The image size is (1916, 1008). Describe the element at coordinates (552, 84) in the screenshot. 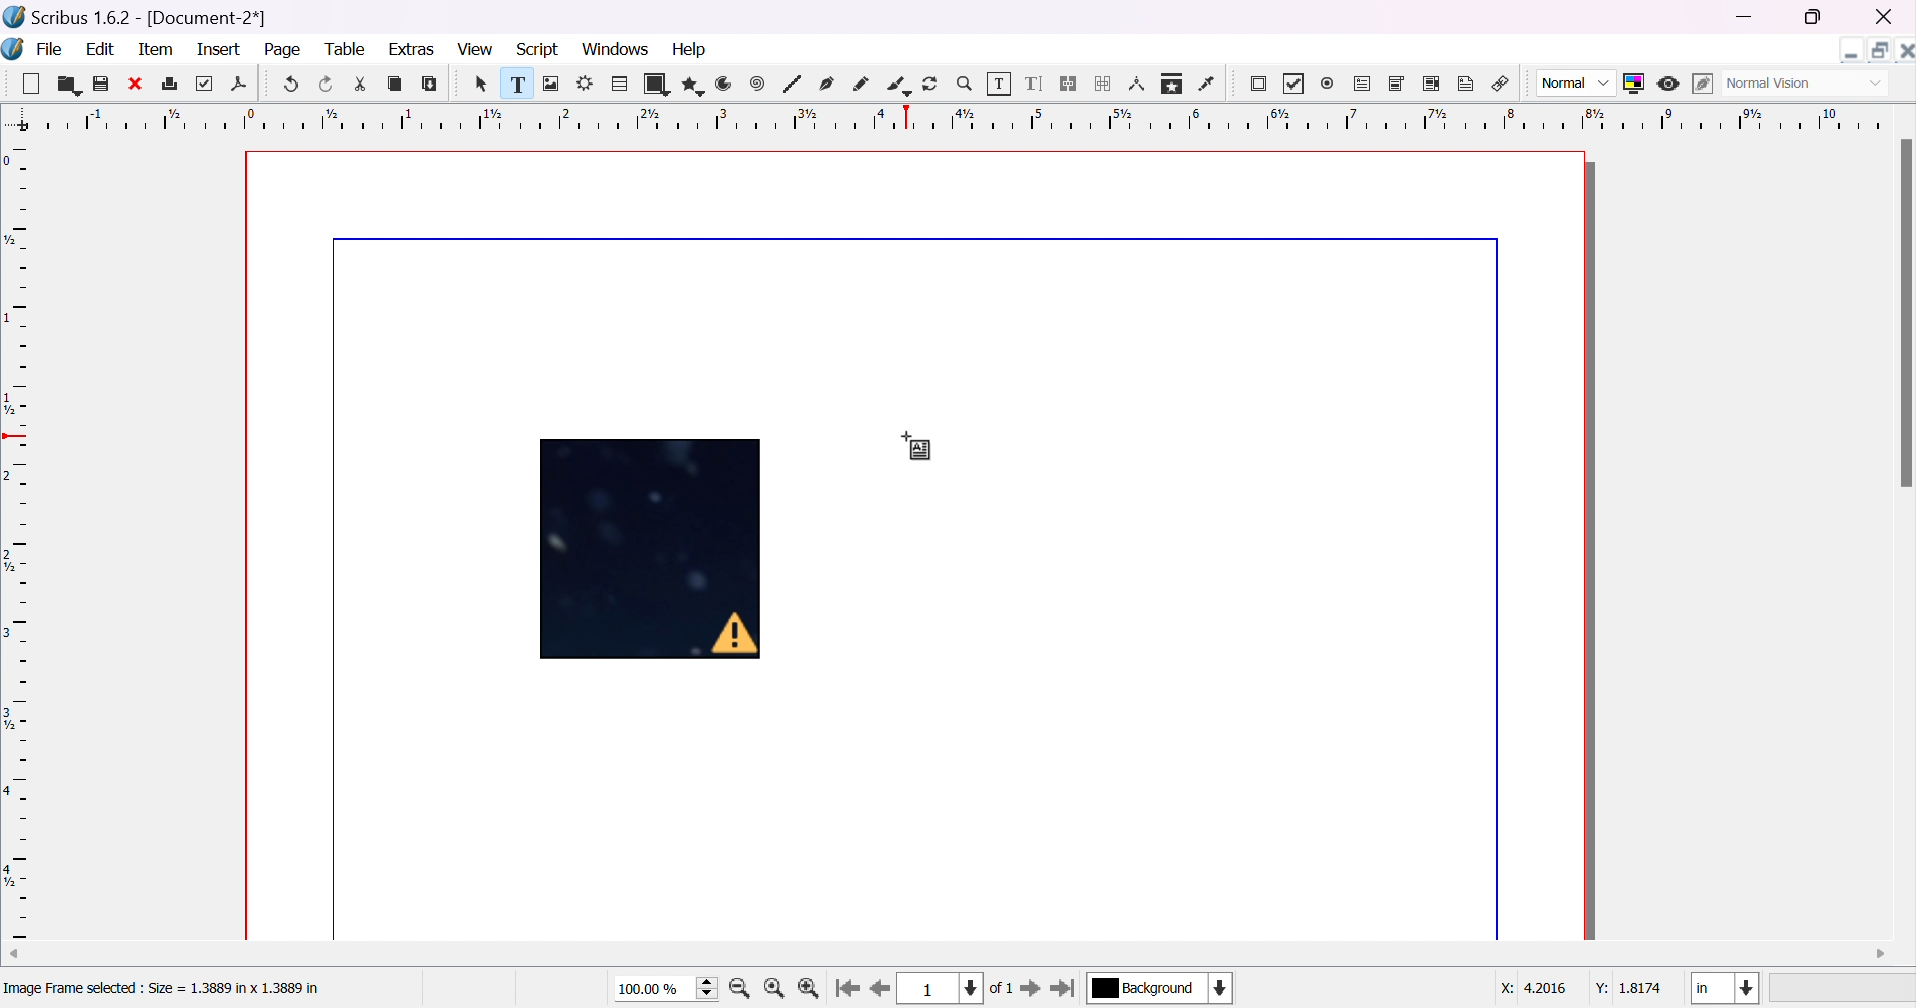

I see `image frame` at that location.